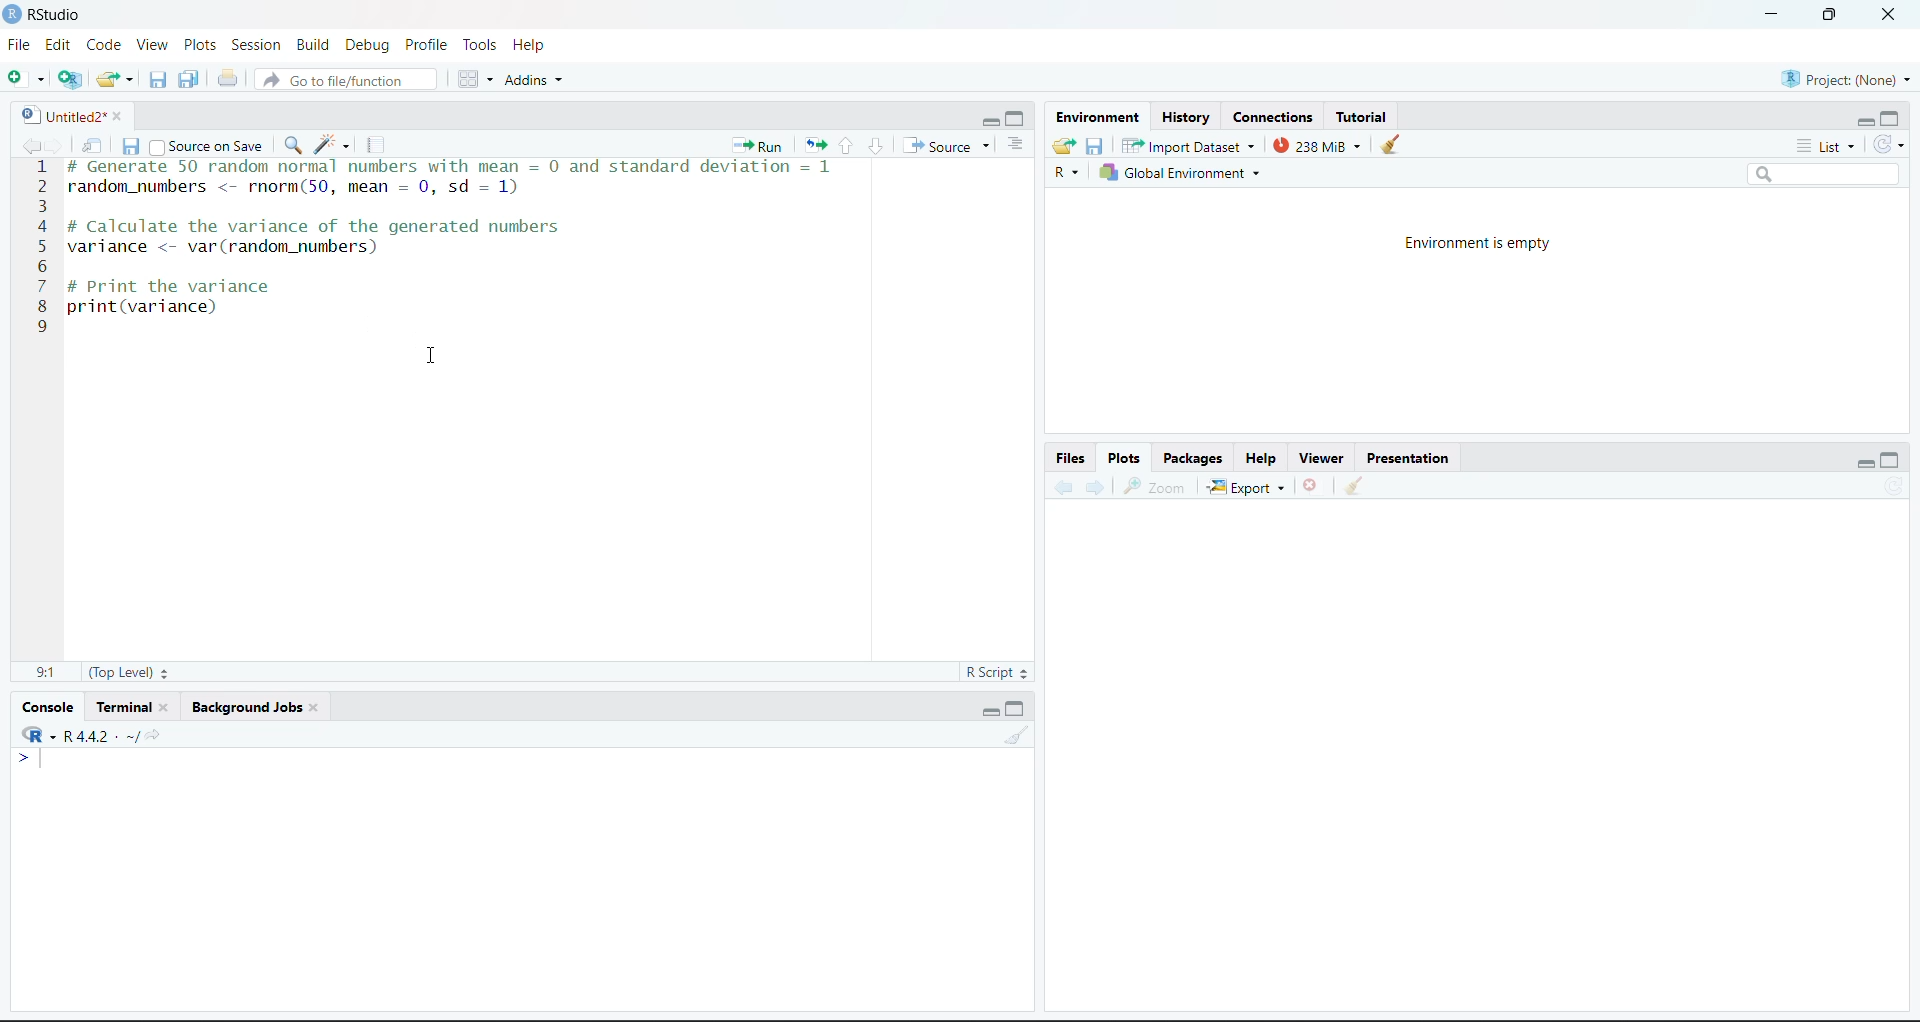  Describe the element at coordinates (1864, 124) in the screenshot. I see `minimize` at that location.